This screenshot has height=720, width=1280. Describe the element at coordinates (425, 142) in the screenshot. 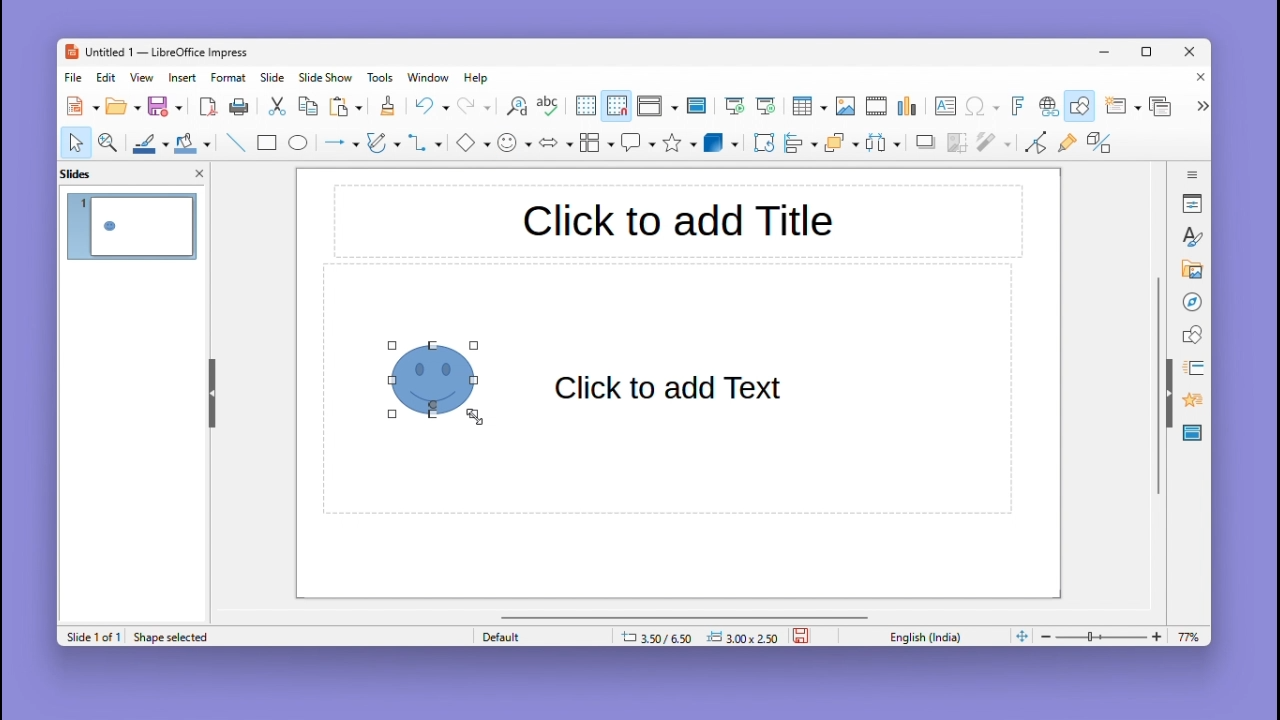

I see `Connectors` at that location.